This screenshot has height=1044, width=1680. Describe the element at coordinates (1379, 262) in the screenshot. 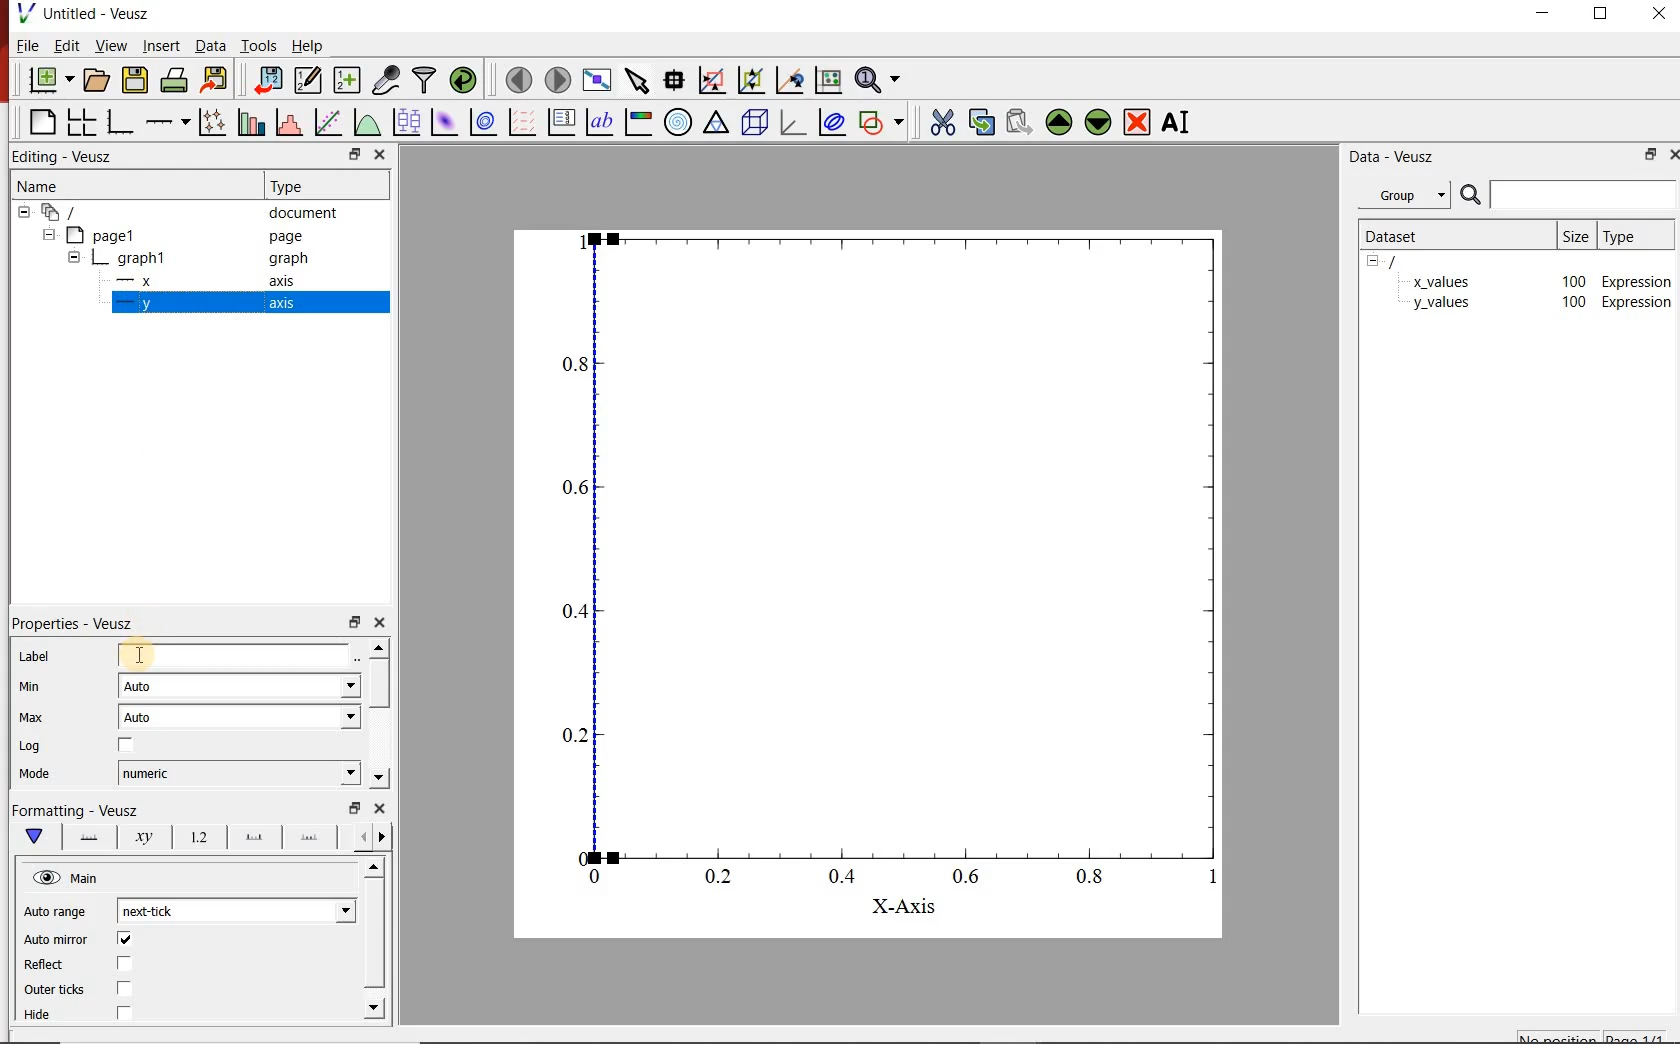

I see `hide` at that location.